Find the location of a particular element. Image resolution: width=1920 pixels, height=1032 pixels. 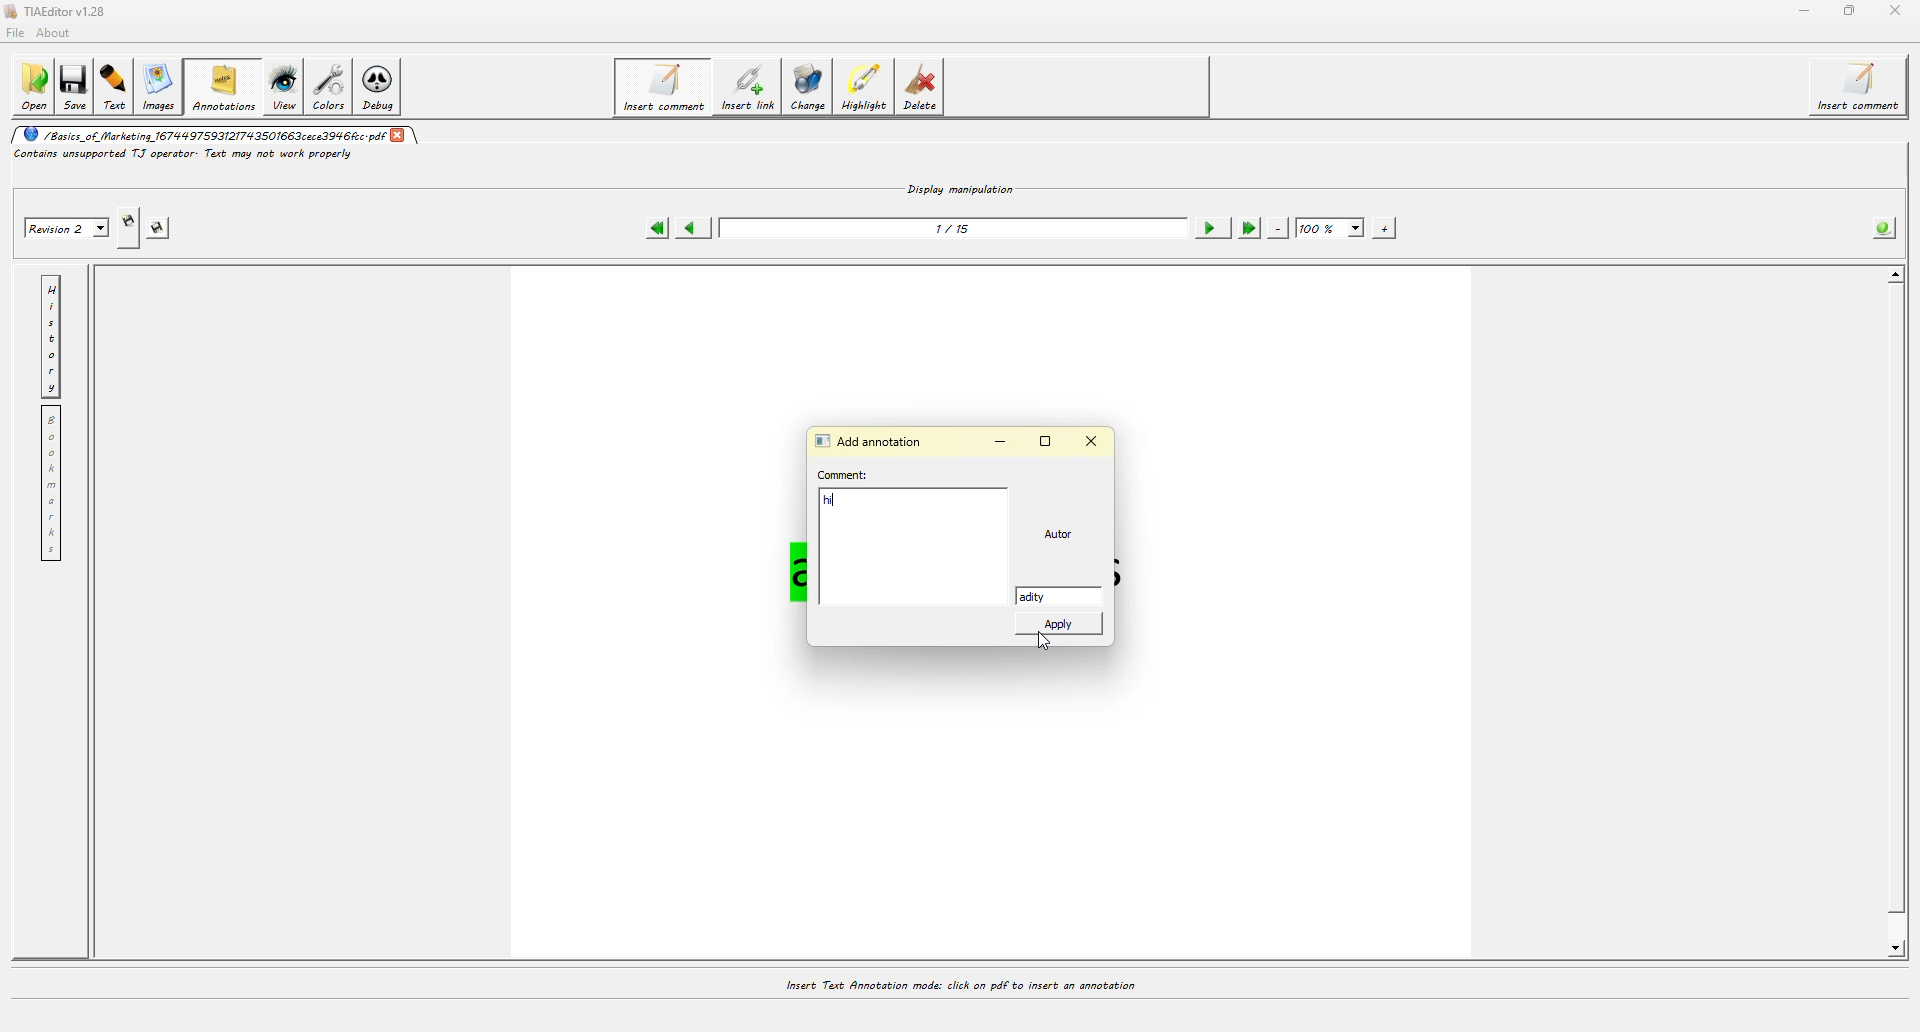

scroll up is located at coordinates (1892, 276).